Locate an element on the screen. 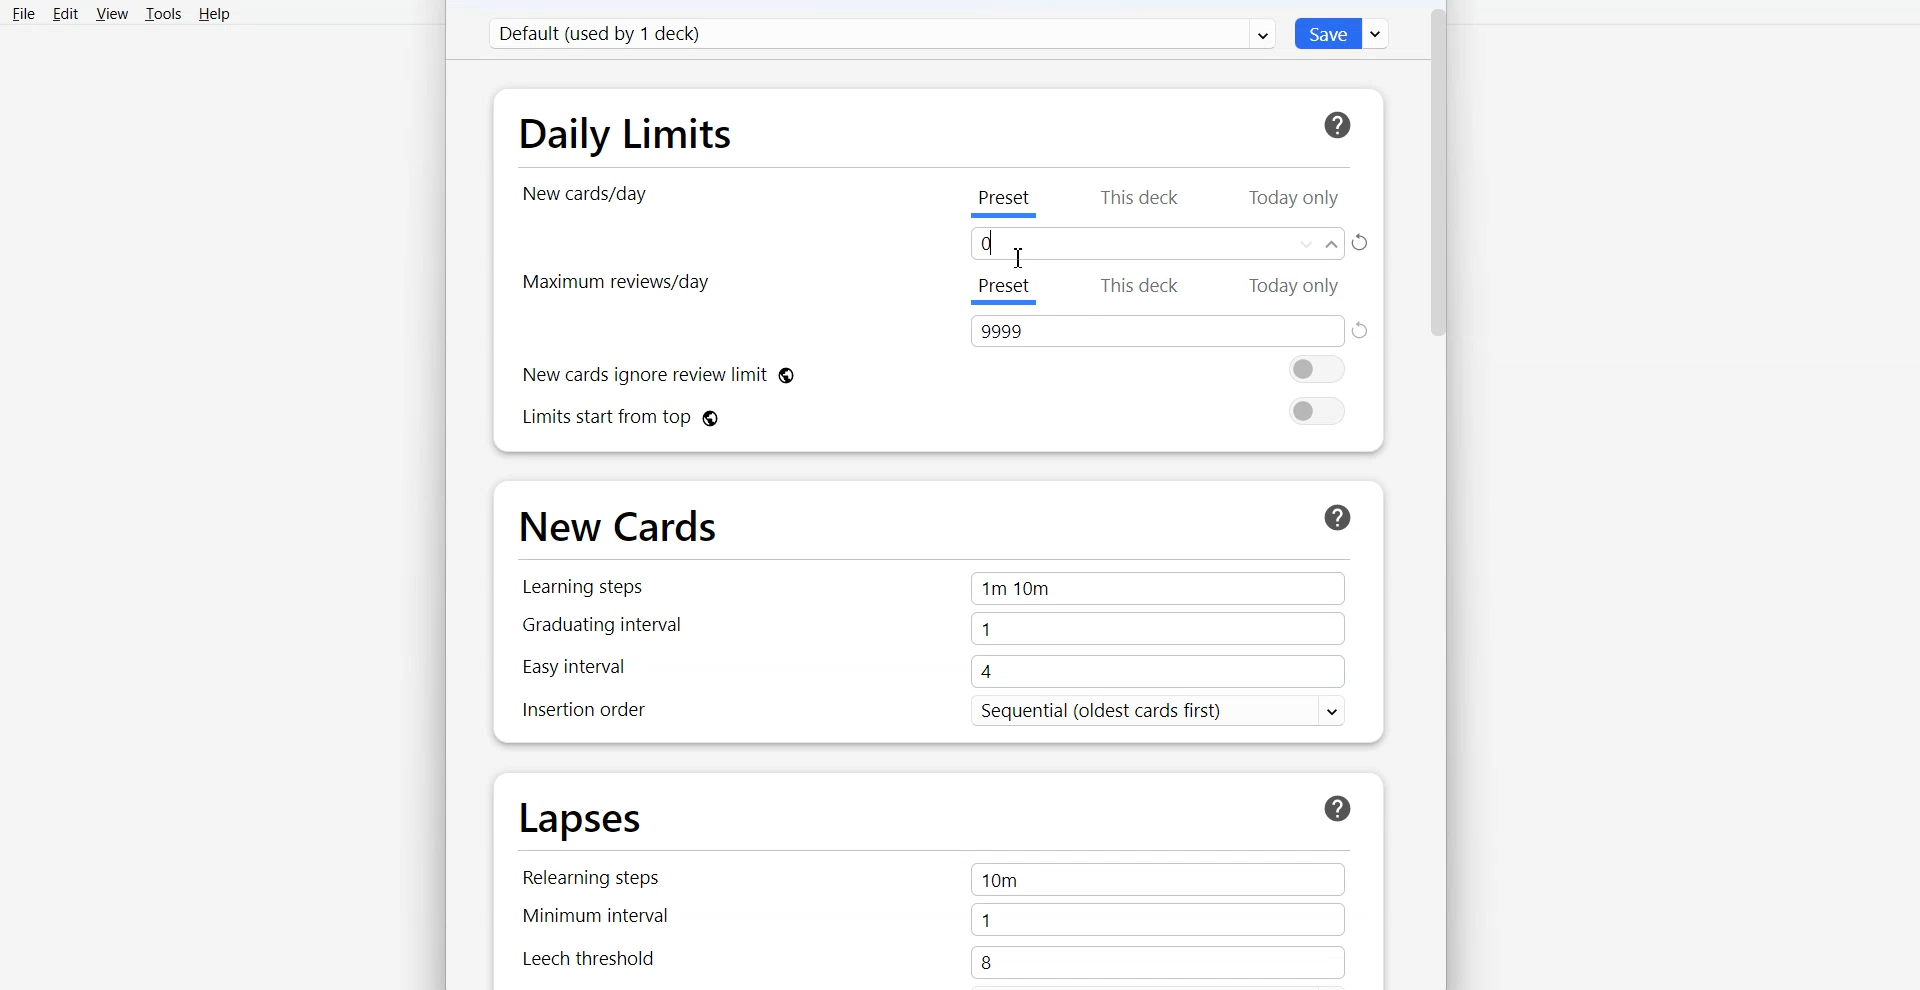 This screenshot has width=1920, height=990. Today only is located at coordinates (1297, 286).